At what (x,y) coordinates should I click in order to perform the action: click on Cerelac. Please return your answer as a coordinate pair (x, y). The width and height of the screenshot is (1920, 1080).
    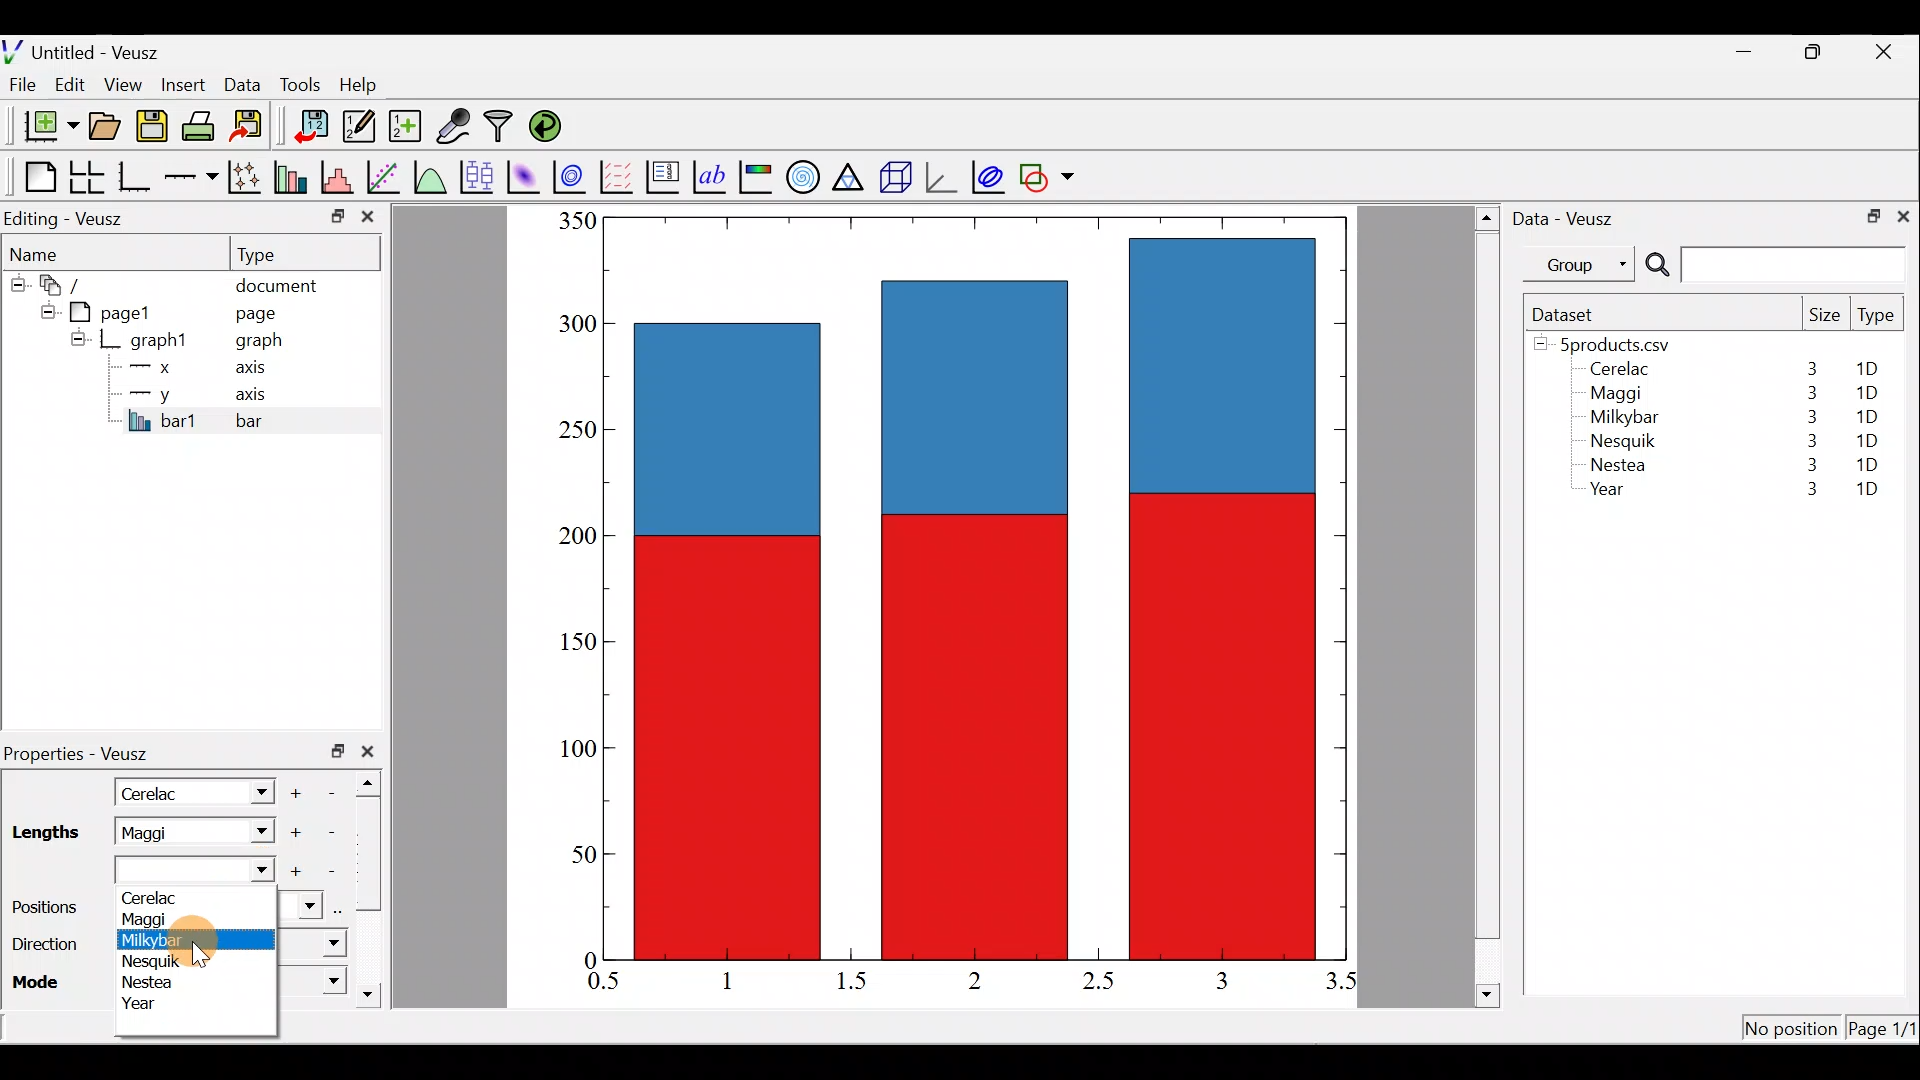
    Looking at the image, I should click on (1616, 370).